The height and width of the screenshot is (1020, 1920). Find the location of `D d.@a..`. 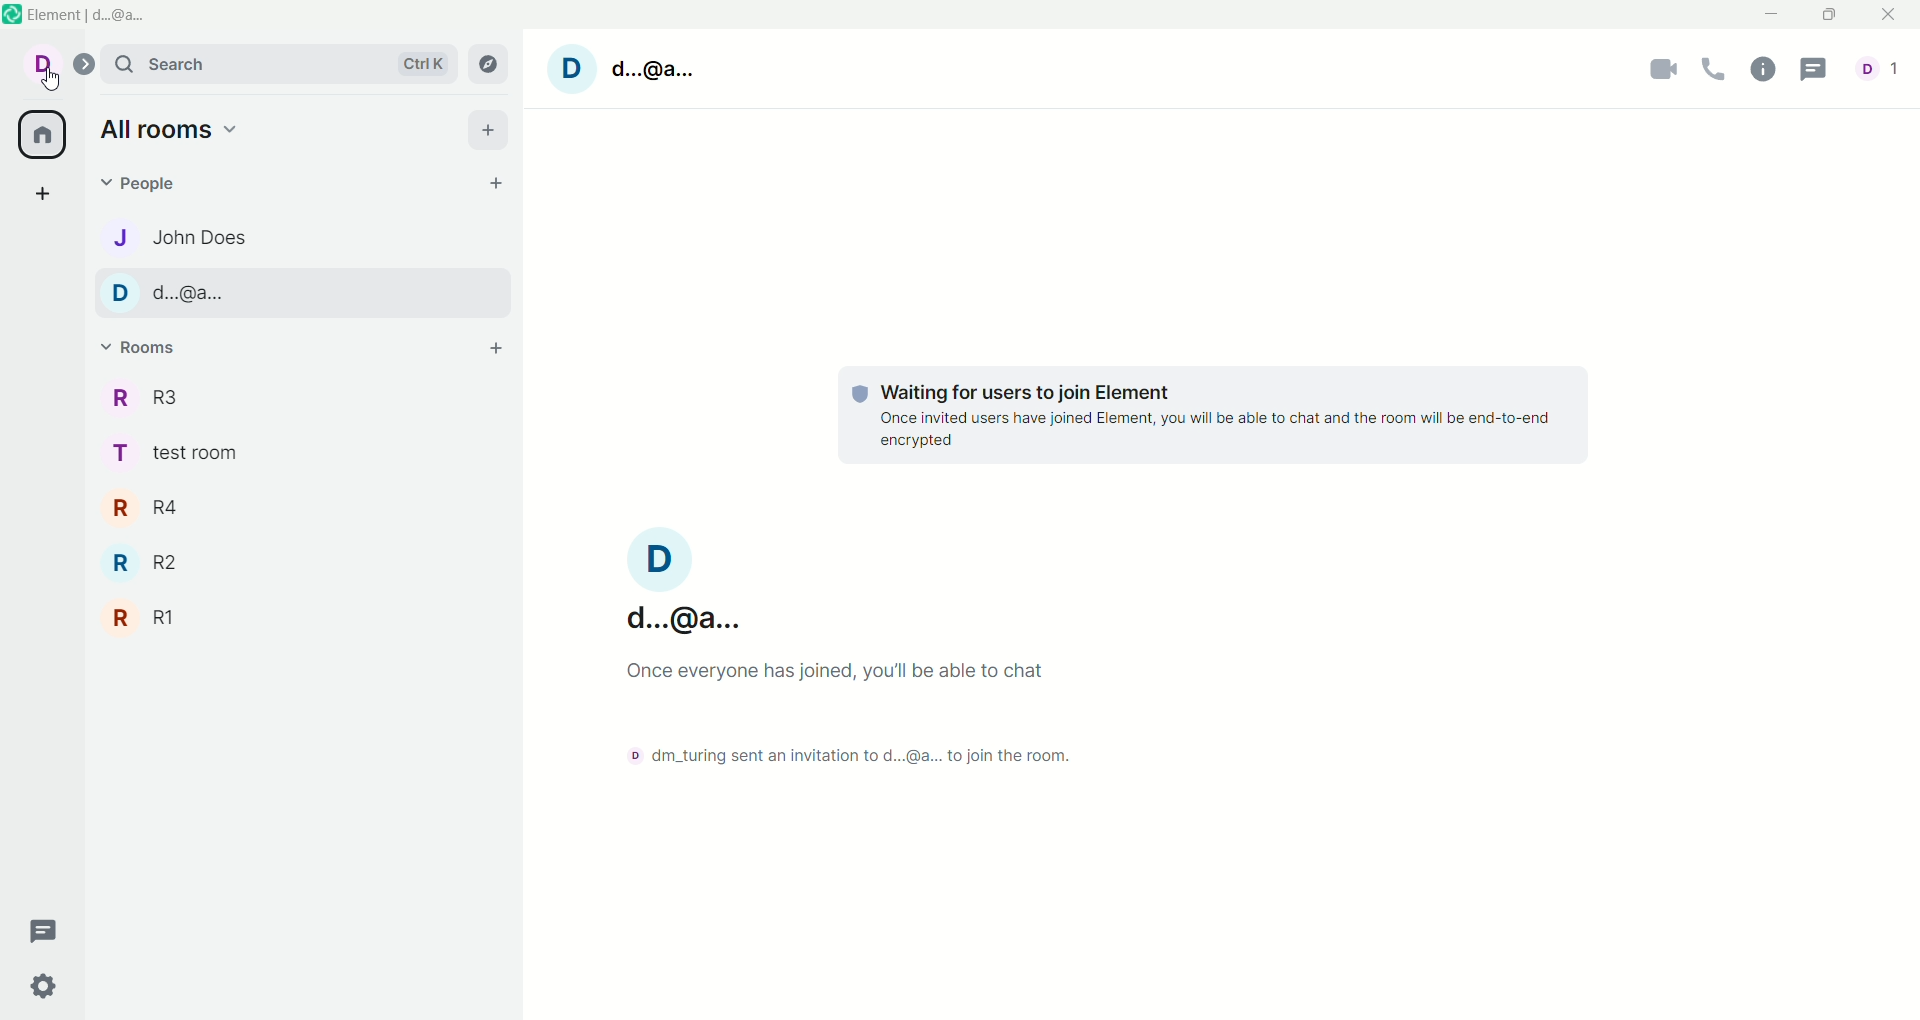

D d.@a.. is located at coordinates (649, 72).